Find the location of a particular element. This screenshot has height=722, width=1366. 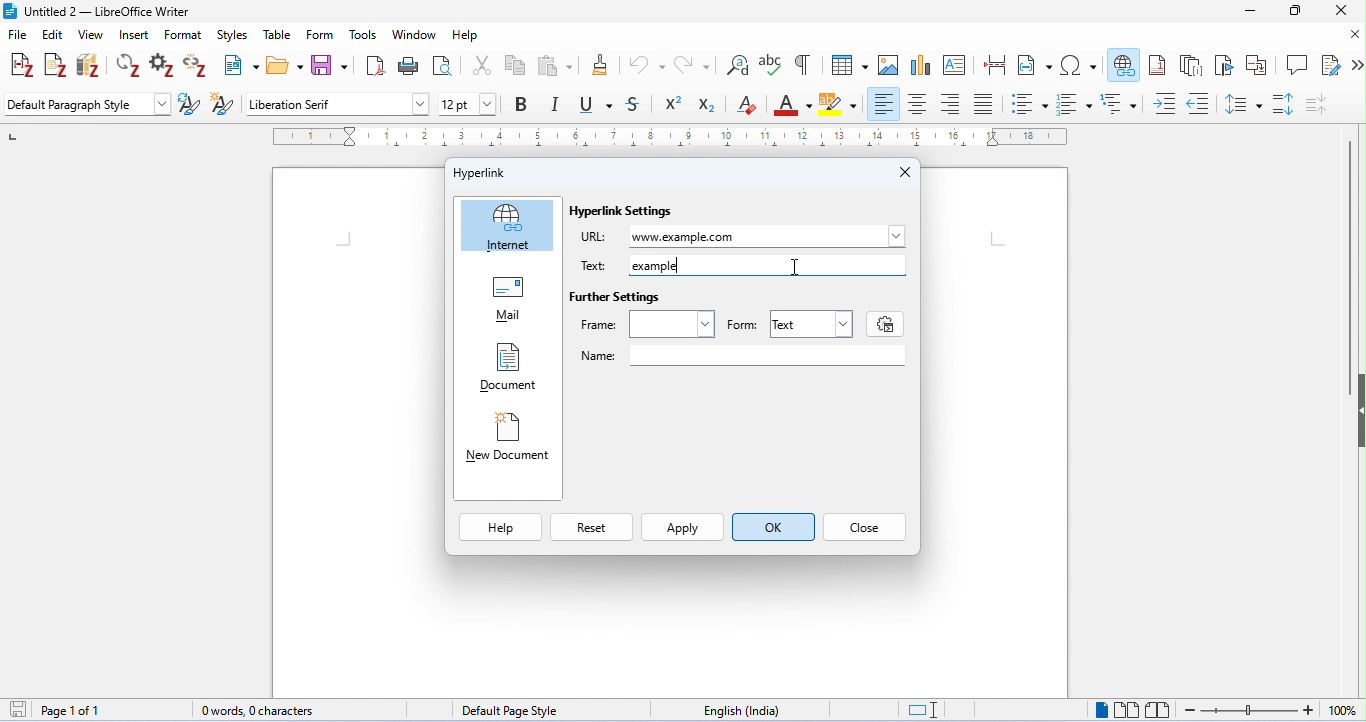

insert chart is located at coordinates (921, 64).